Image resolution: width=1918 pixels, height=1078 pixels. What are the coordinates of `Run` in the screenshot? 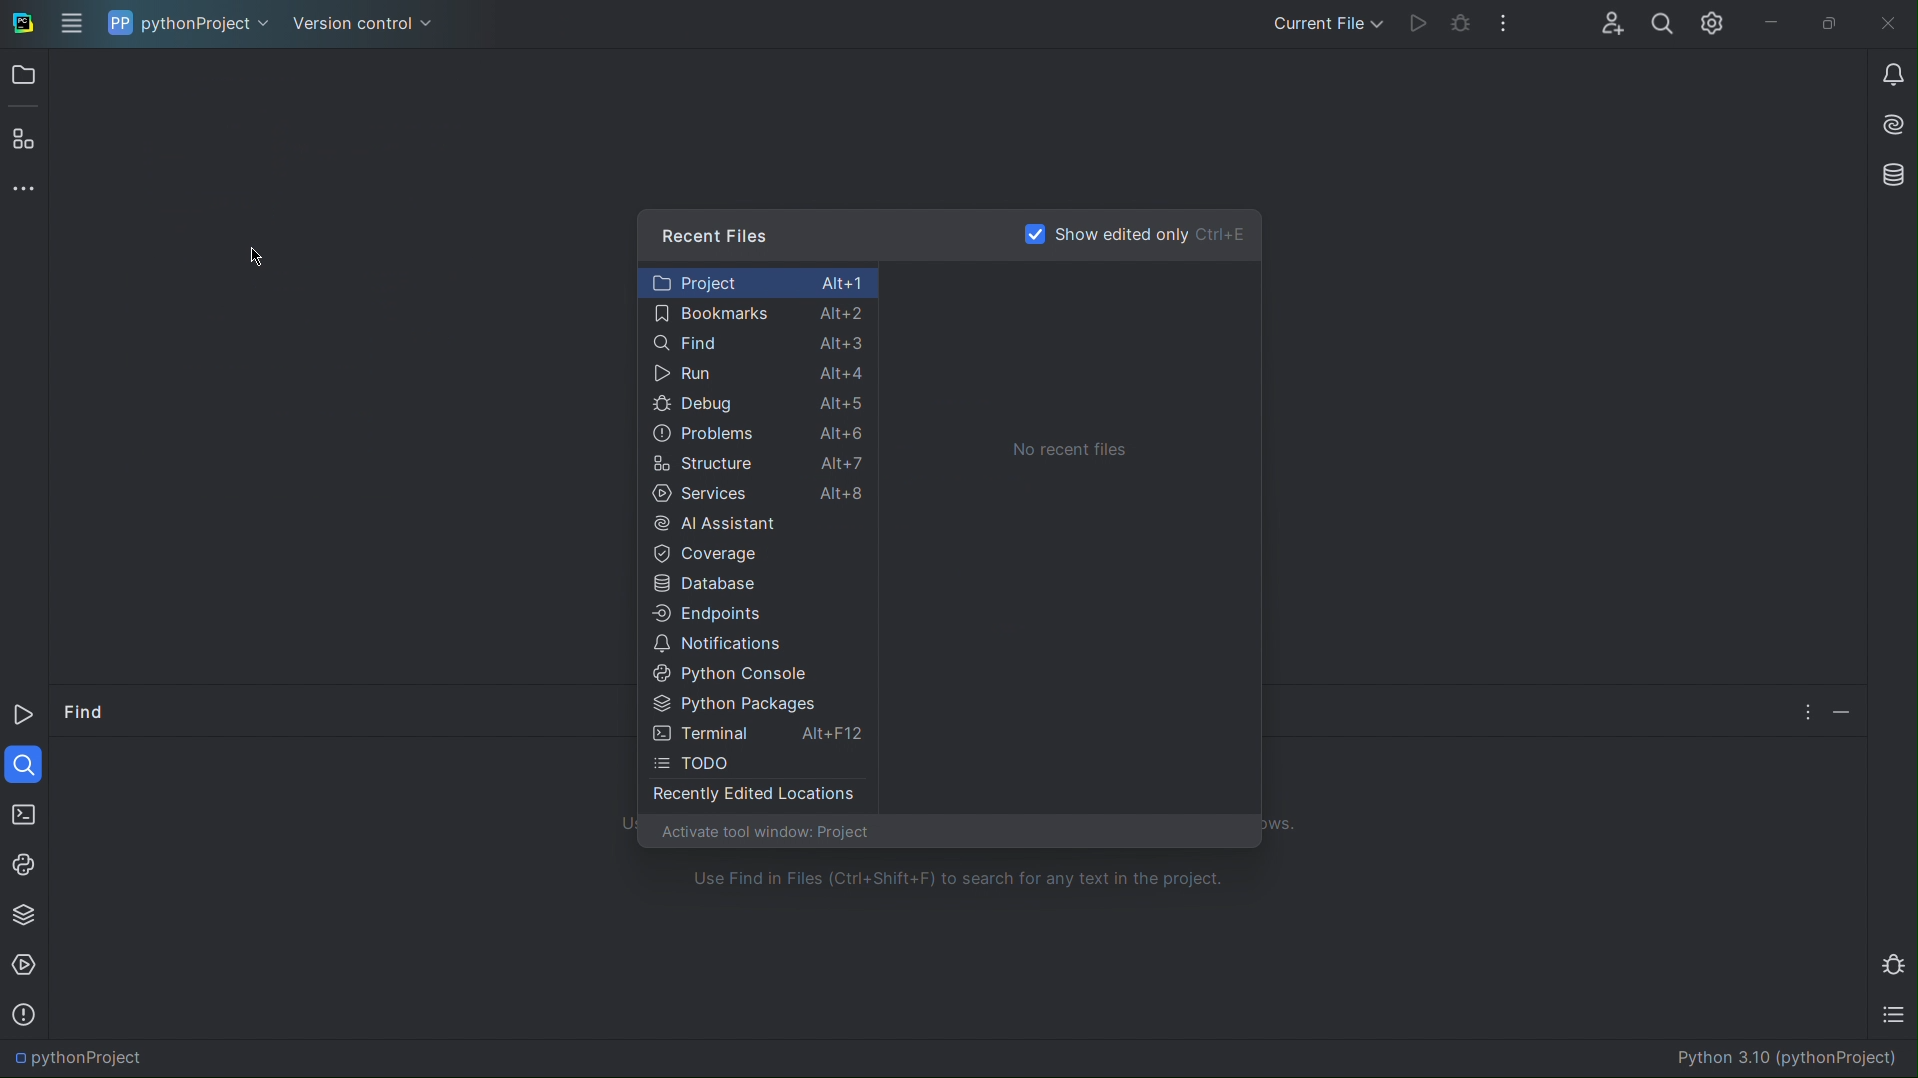 It's located at (25, 718).